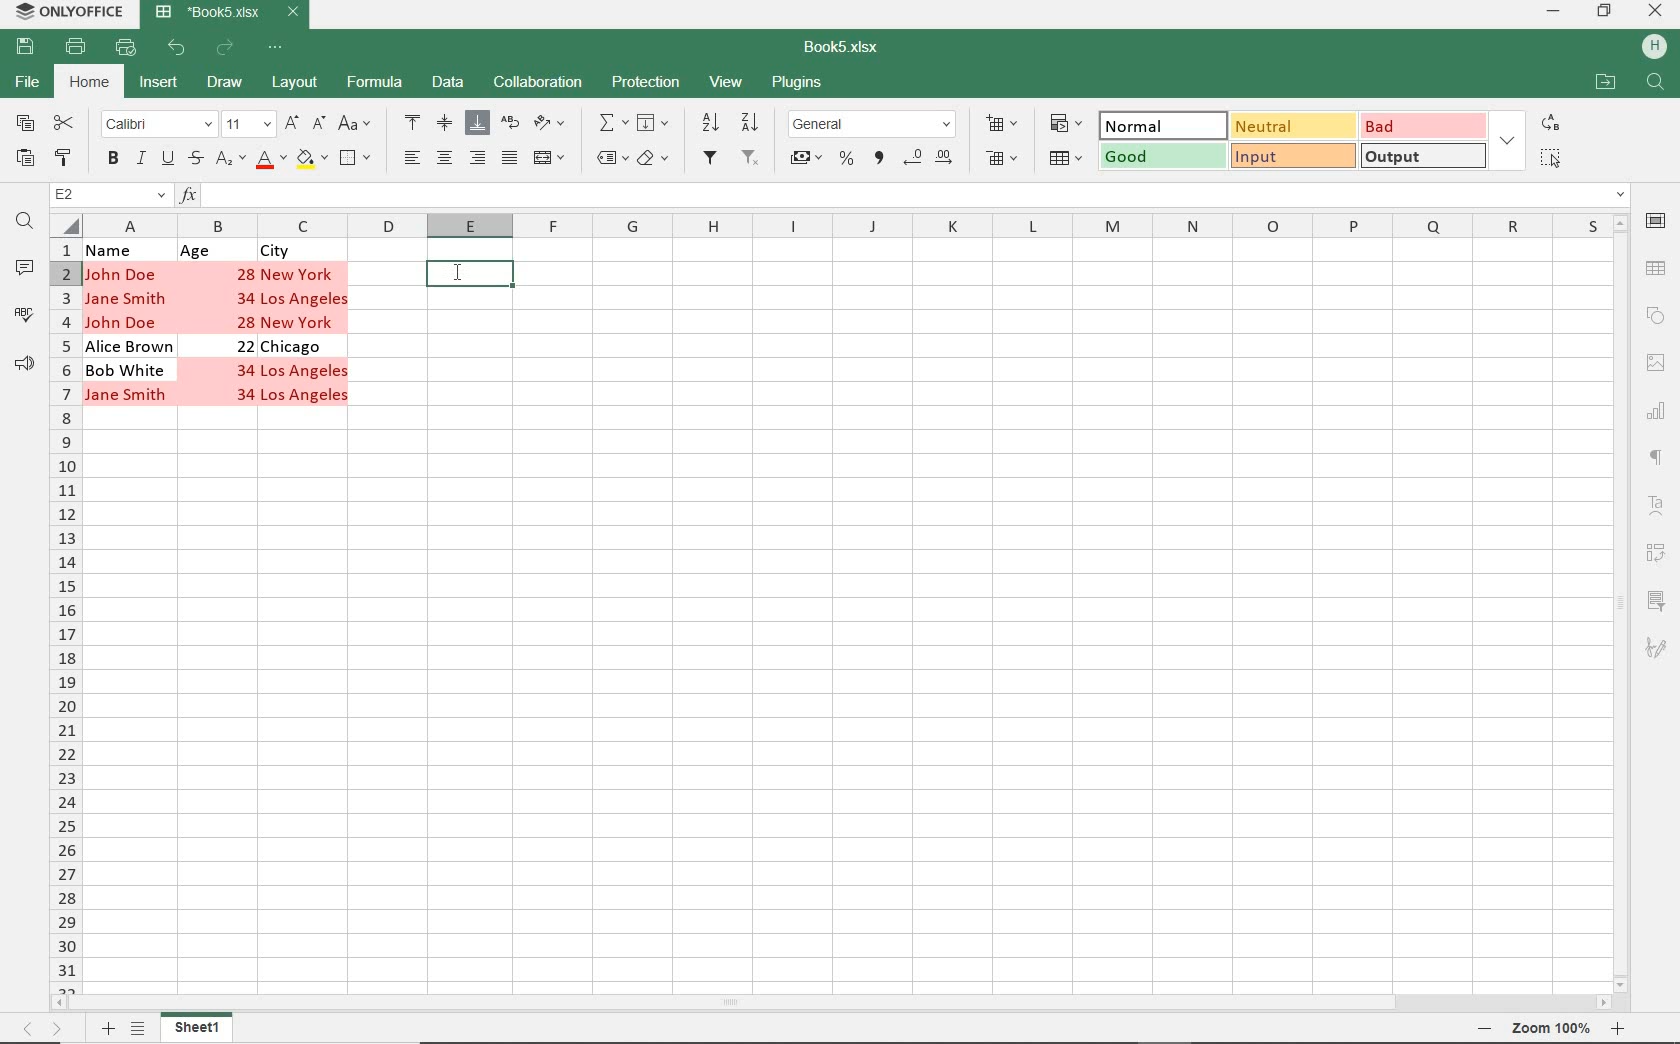 This screenshot has height=1044, width=1680. Describe the element at coordinates (311, 161) in the screenshot. I see `FILL COLOR` at that location.